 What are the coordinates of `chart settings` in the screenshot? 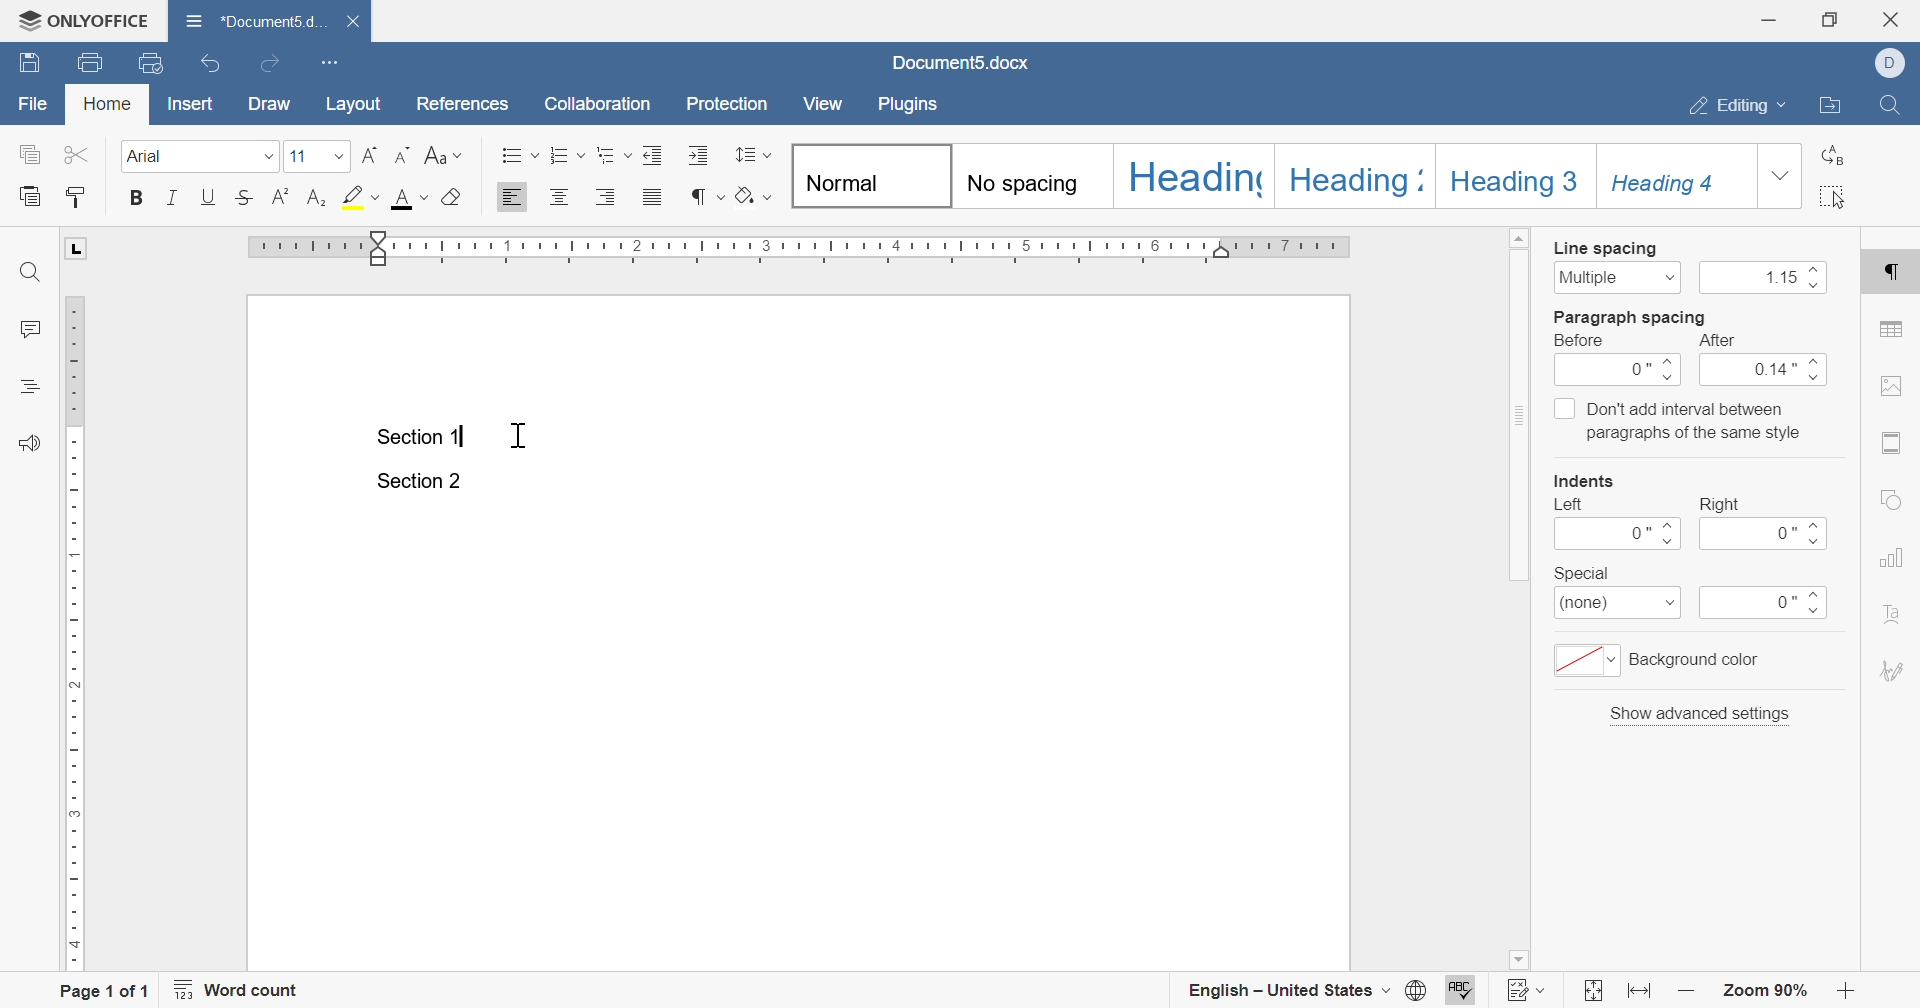 It's located at (1889, 557).